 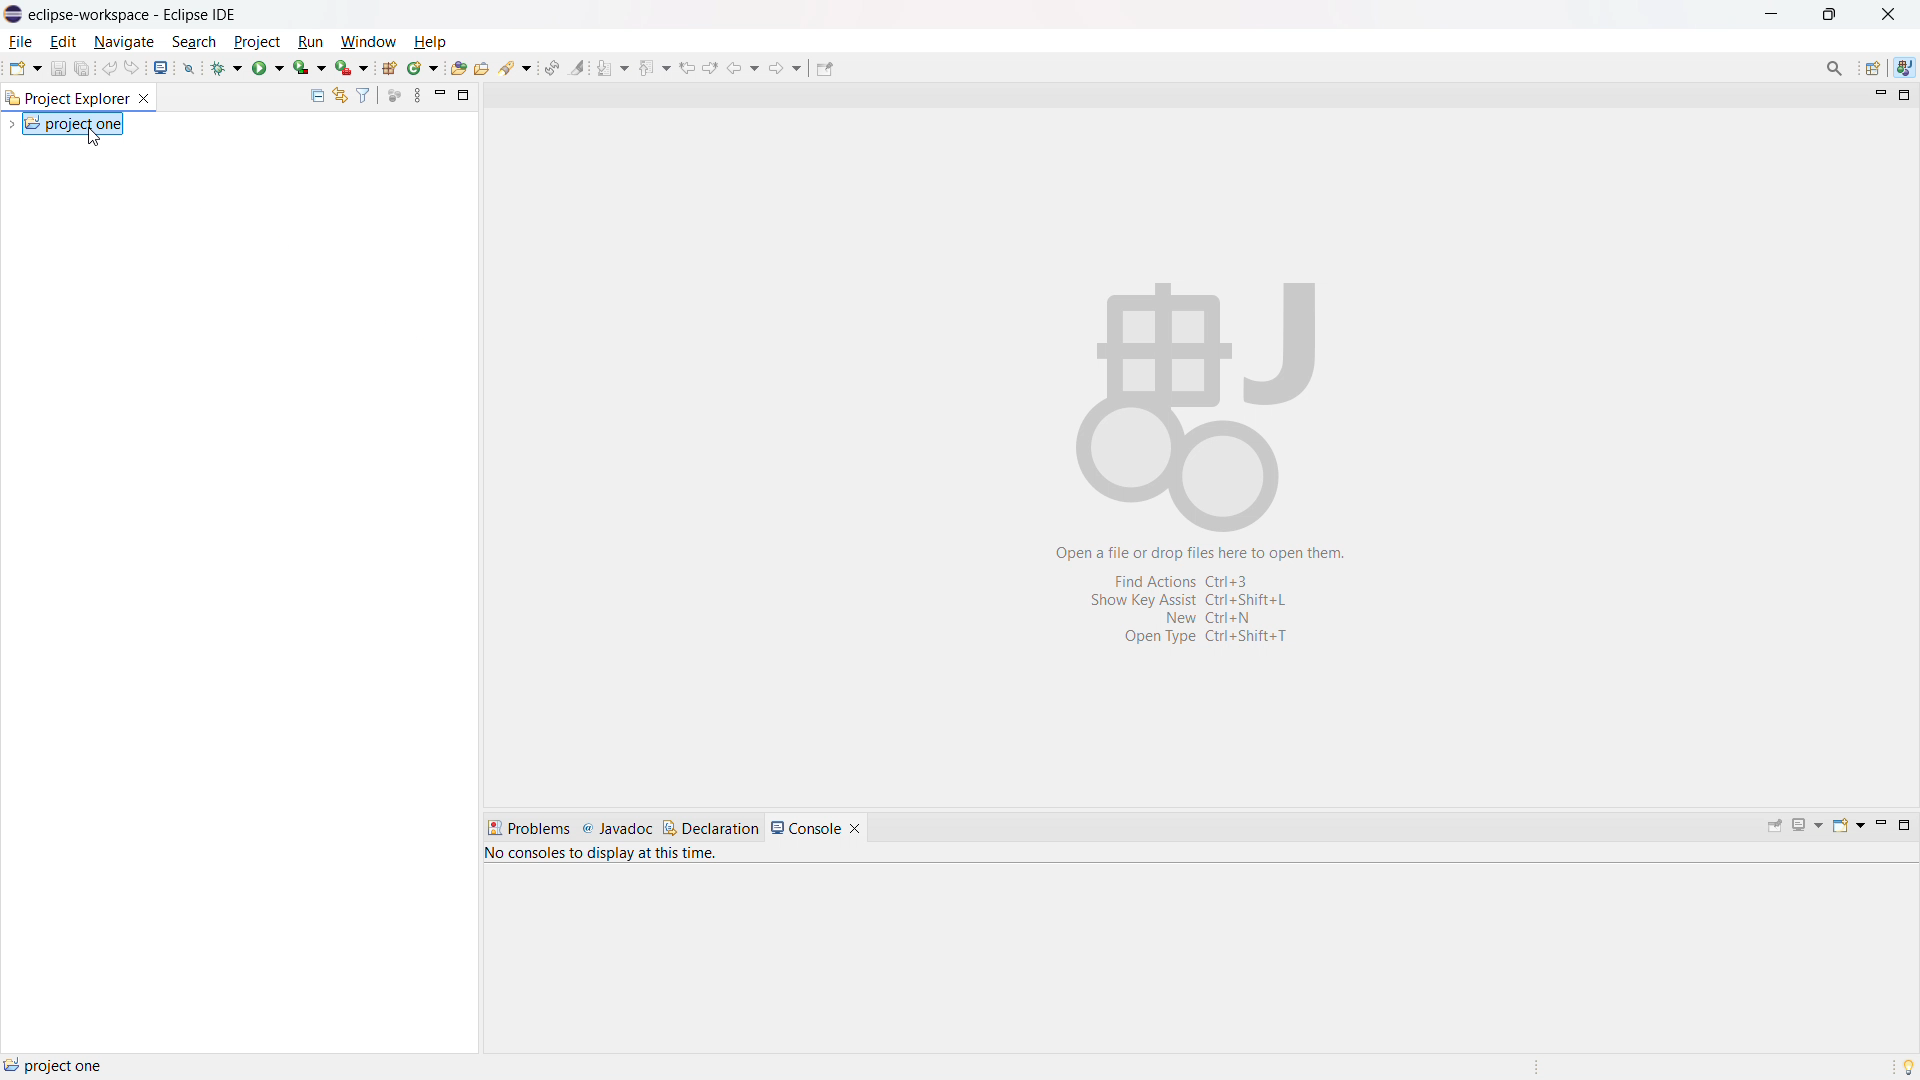 What do you see at coordinates (1878, 96) in the screenshot?
I see `minimize` at bounding box center [1878, 96].